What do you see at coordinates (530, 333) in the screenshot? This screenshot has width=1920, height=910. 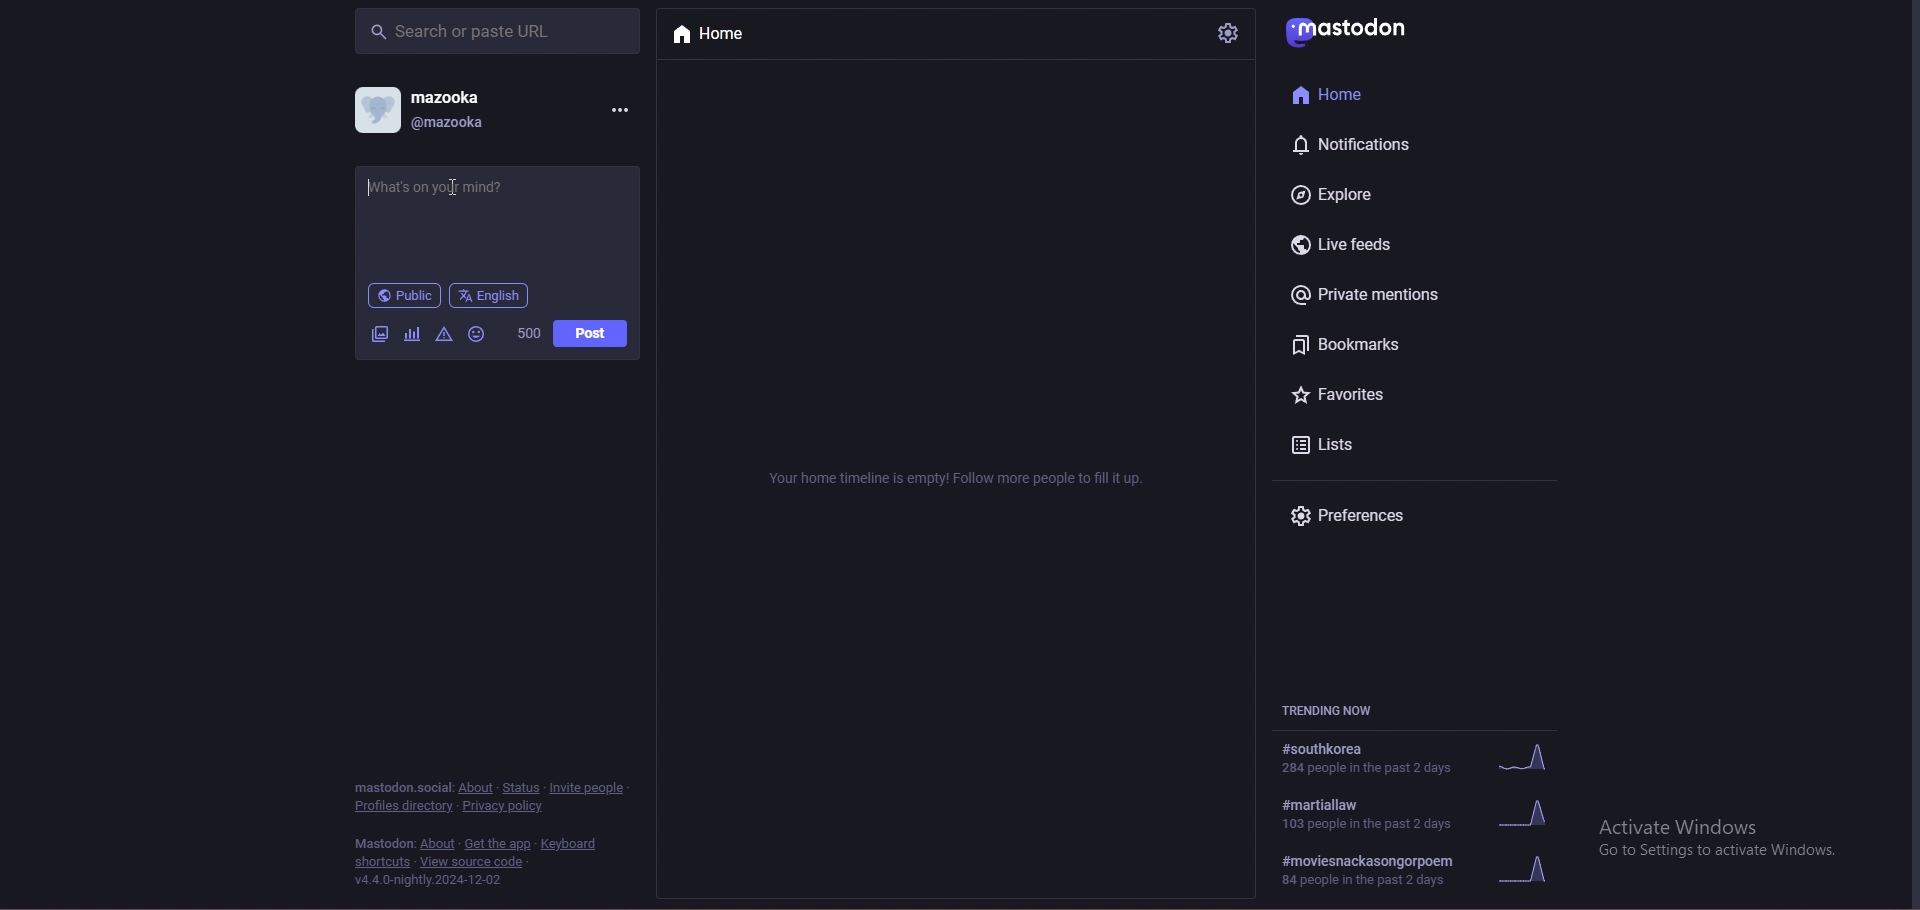 I see `worf count` at bounding box center [530, 333].